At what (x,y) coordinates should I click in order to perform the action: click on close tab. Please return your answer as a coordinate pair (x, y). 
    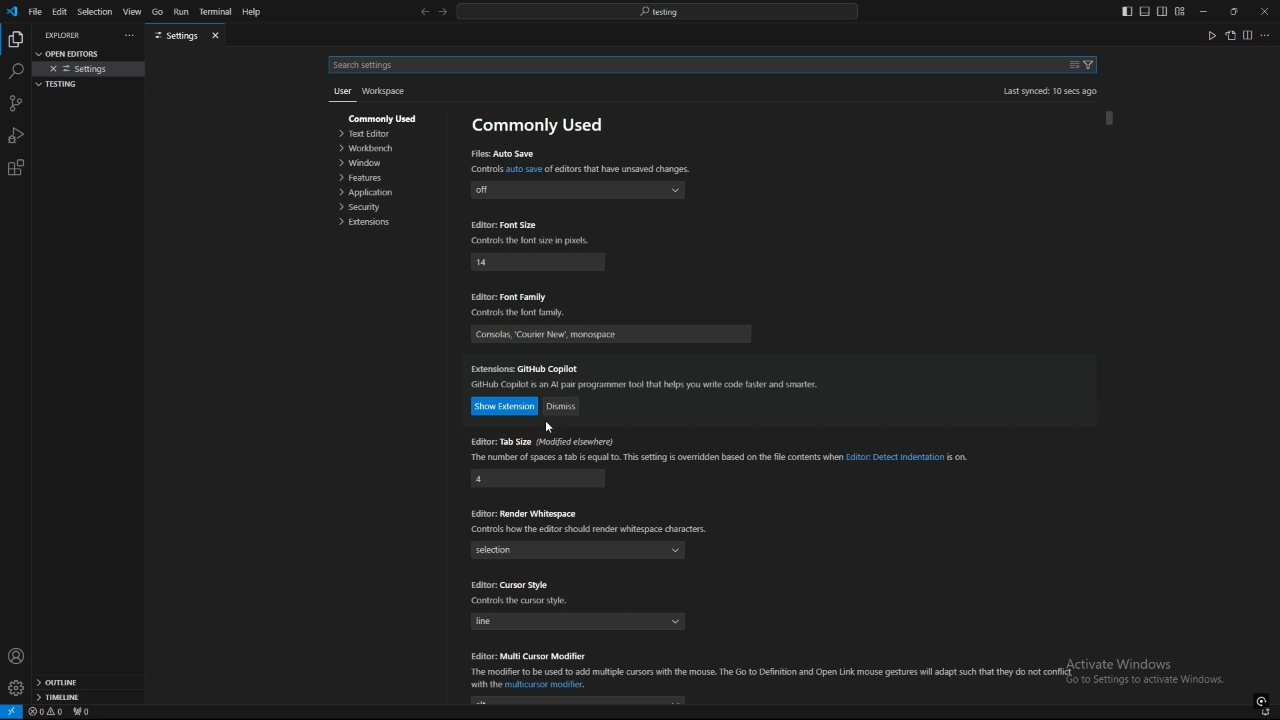
    Looking at the image, I should click on (218, 35).